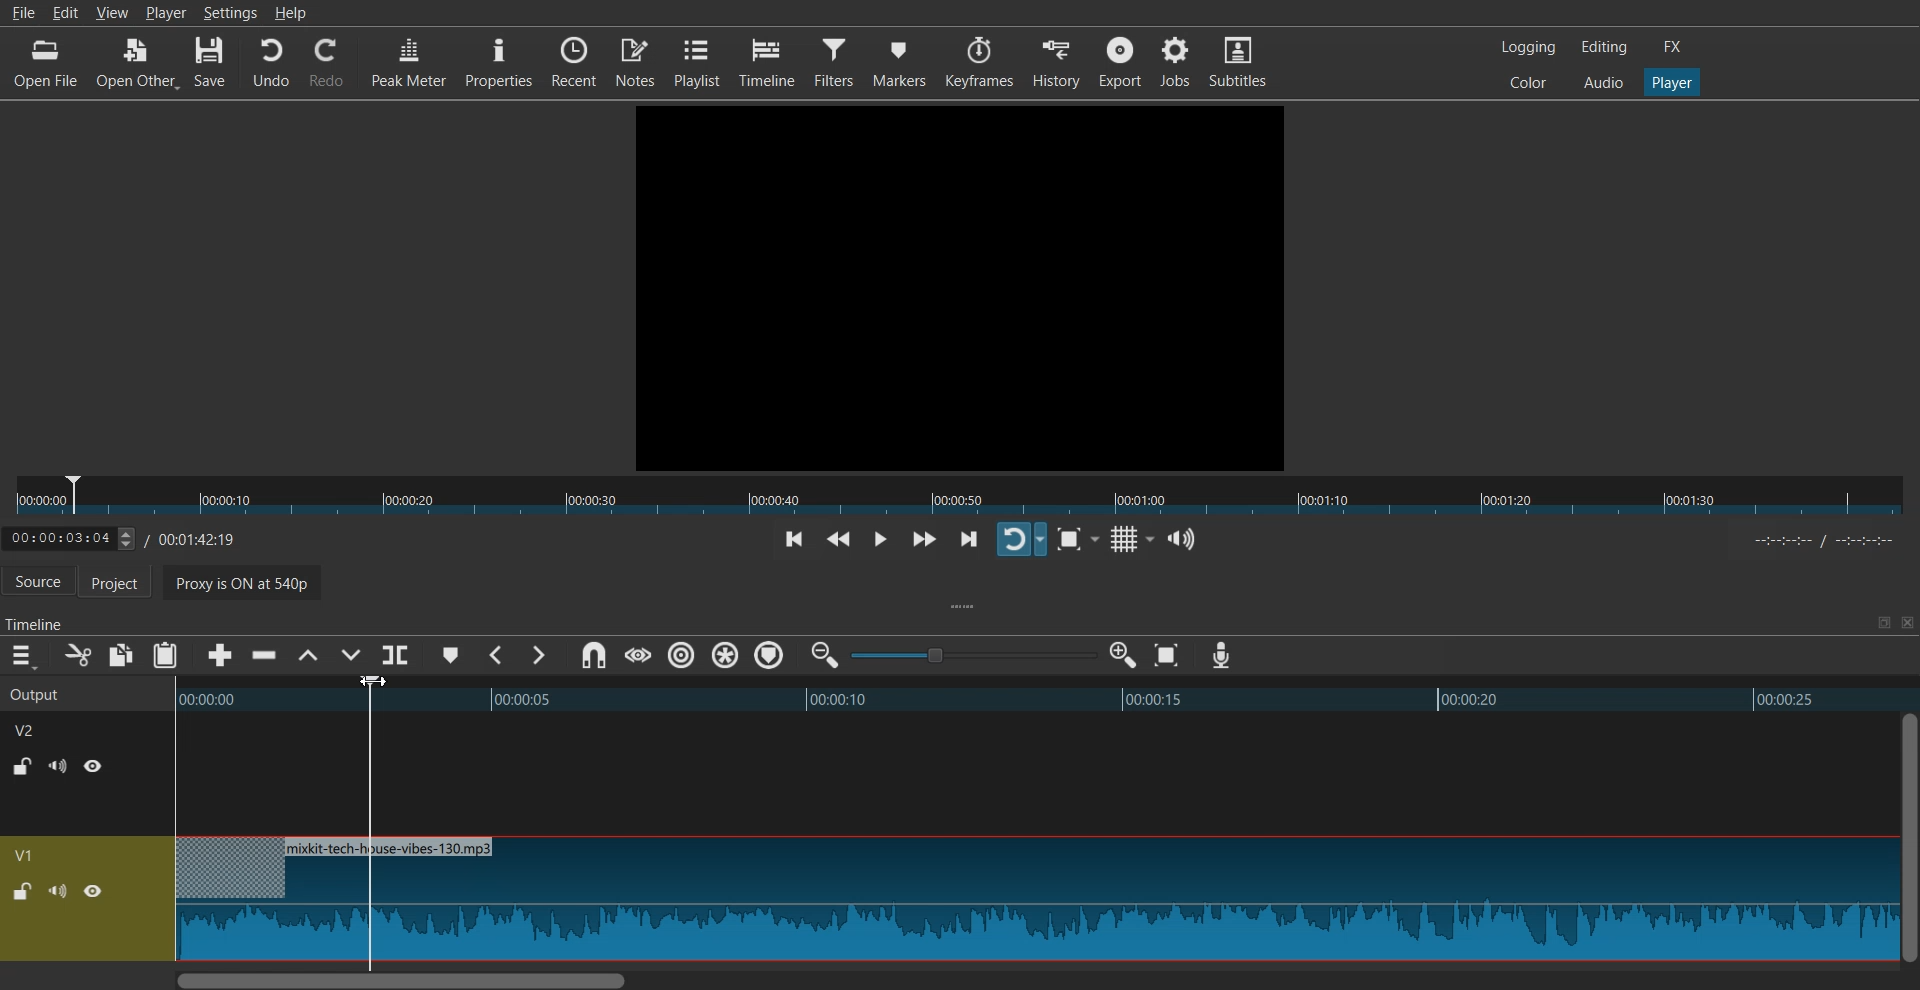 This screenshot has width=1920, height=990. What do you see at coordinates (58, 766) in the screenshot?
I see `Mute` at bounding box center [58, 766].